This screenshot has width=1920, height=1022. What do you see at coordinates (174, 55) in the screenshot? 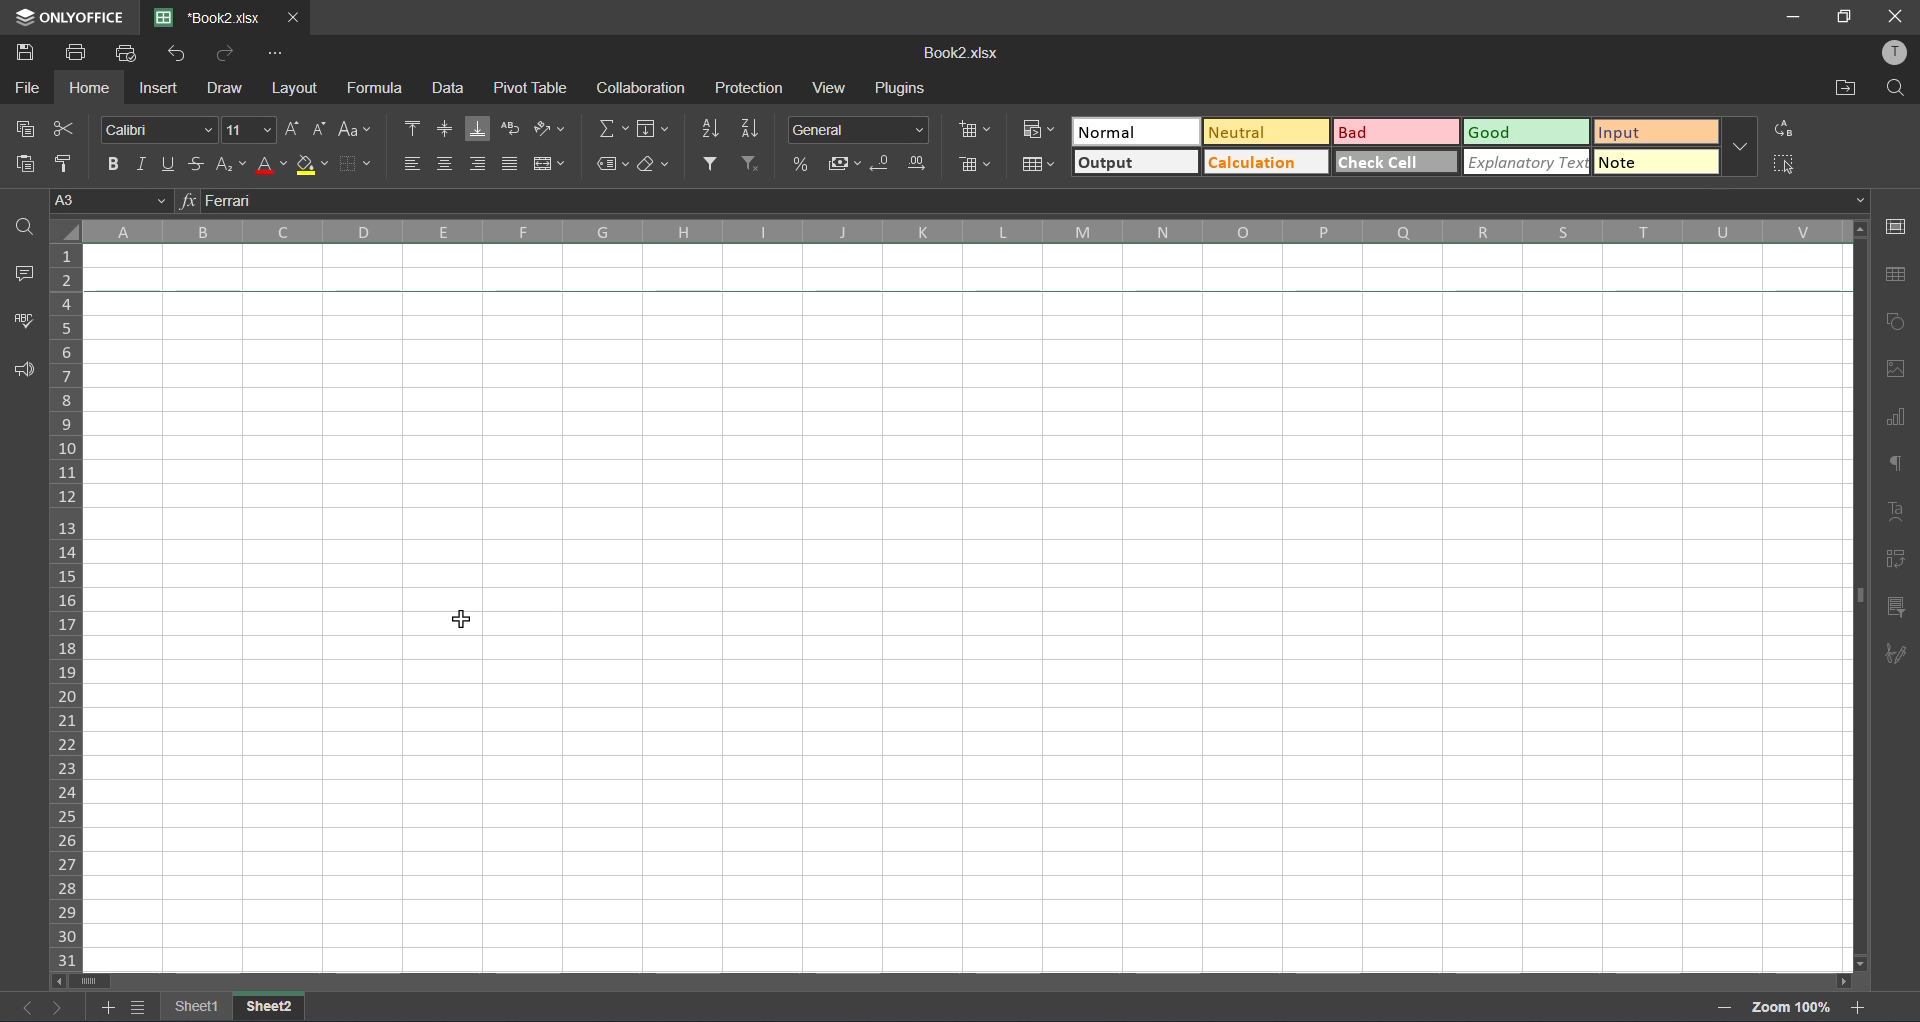
I see `undo` at bounding box center [174, 55].